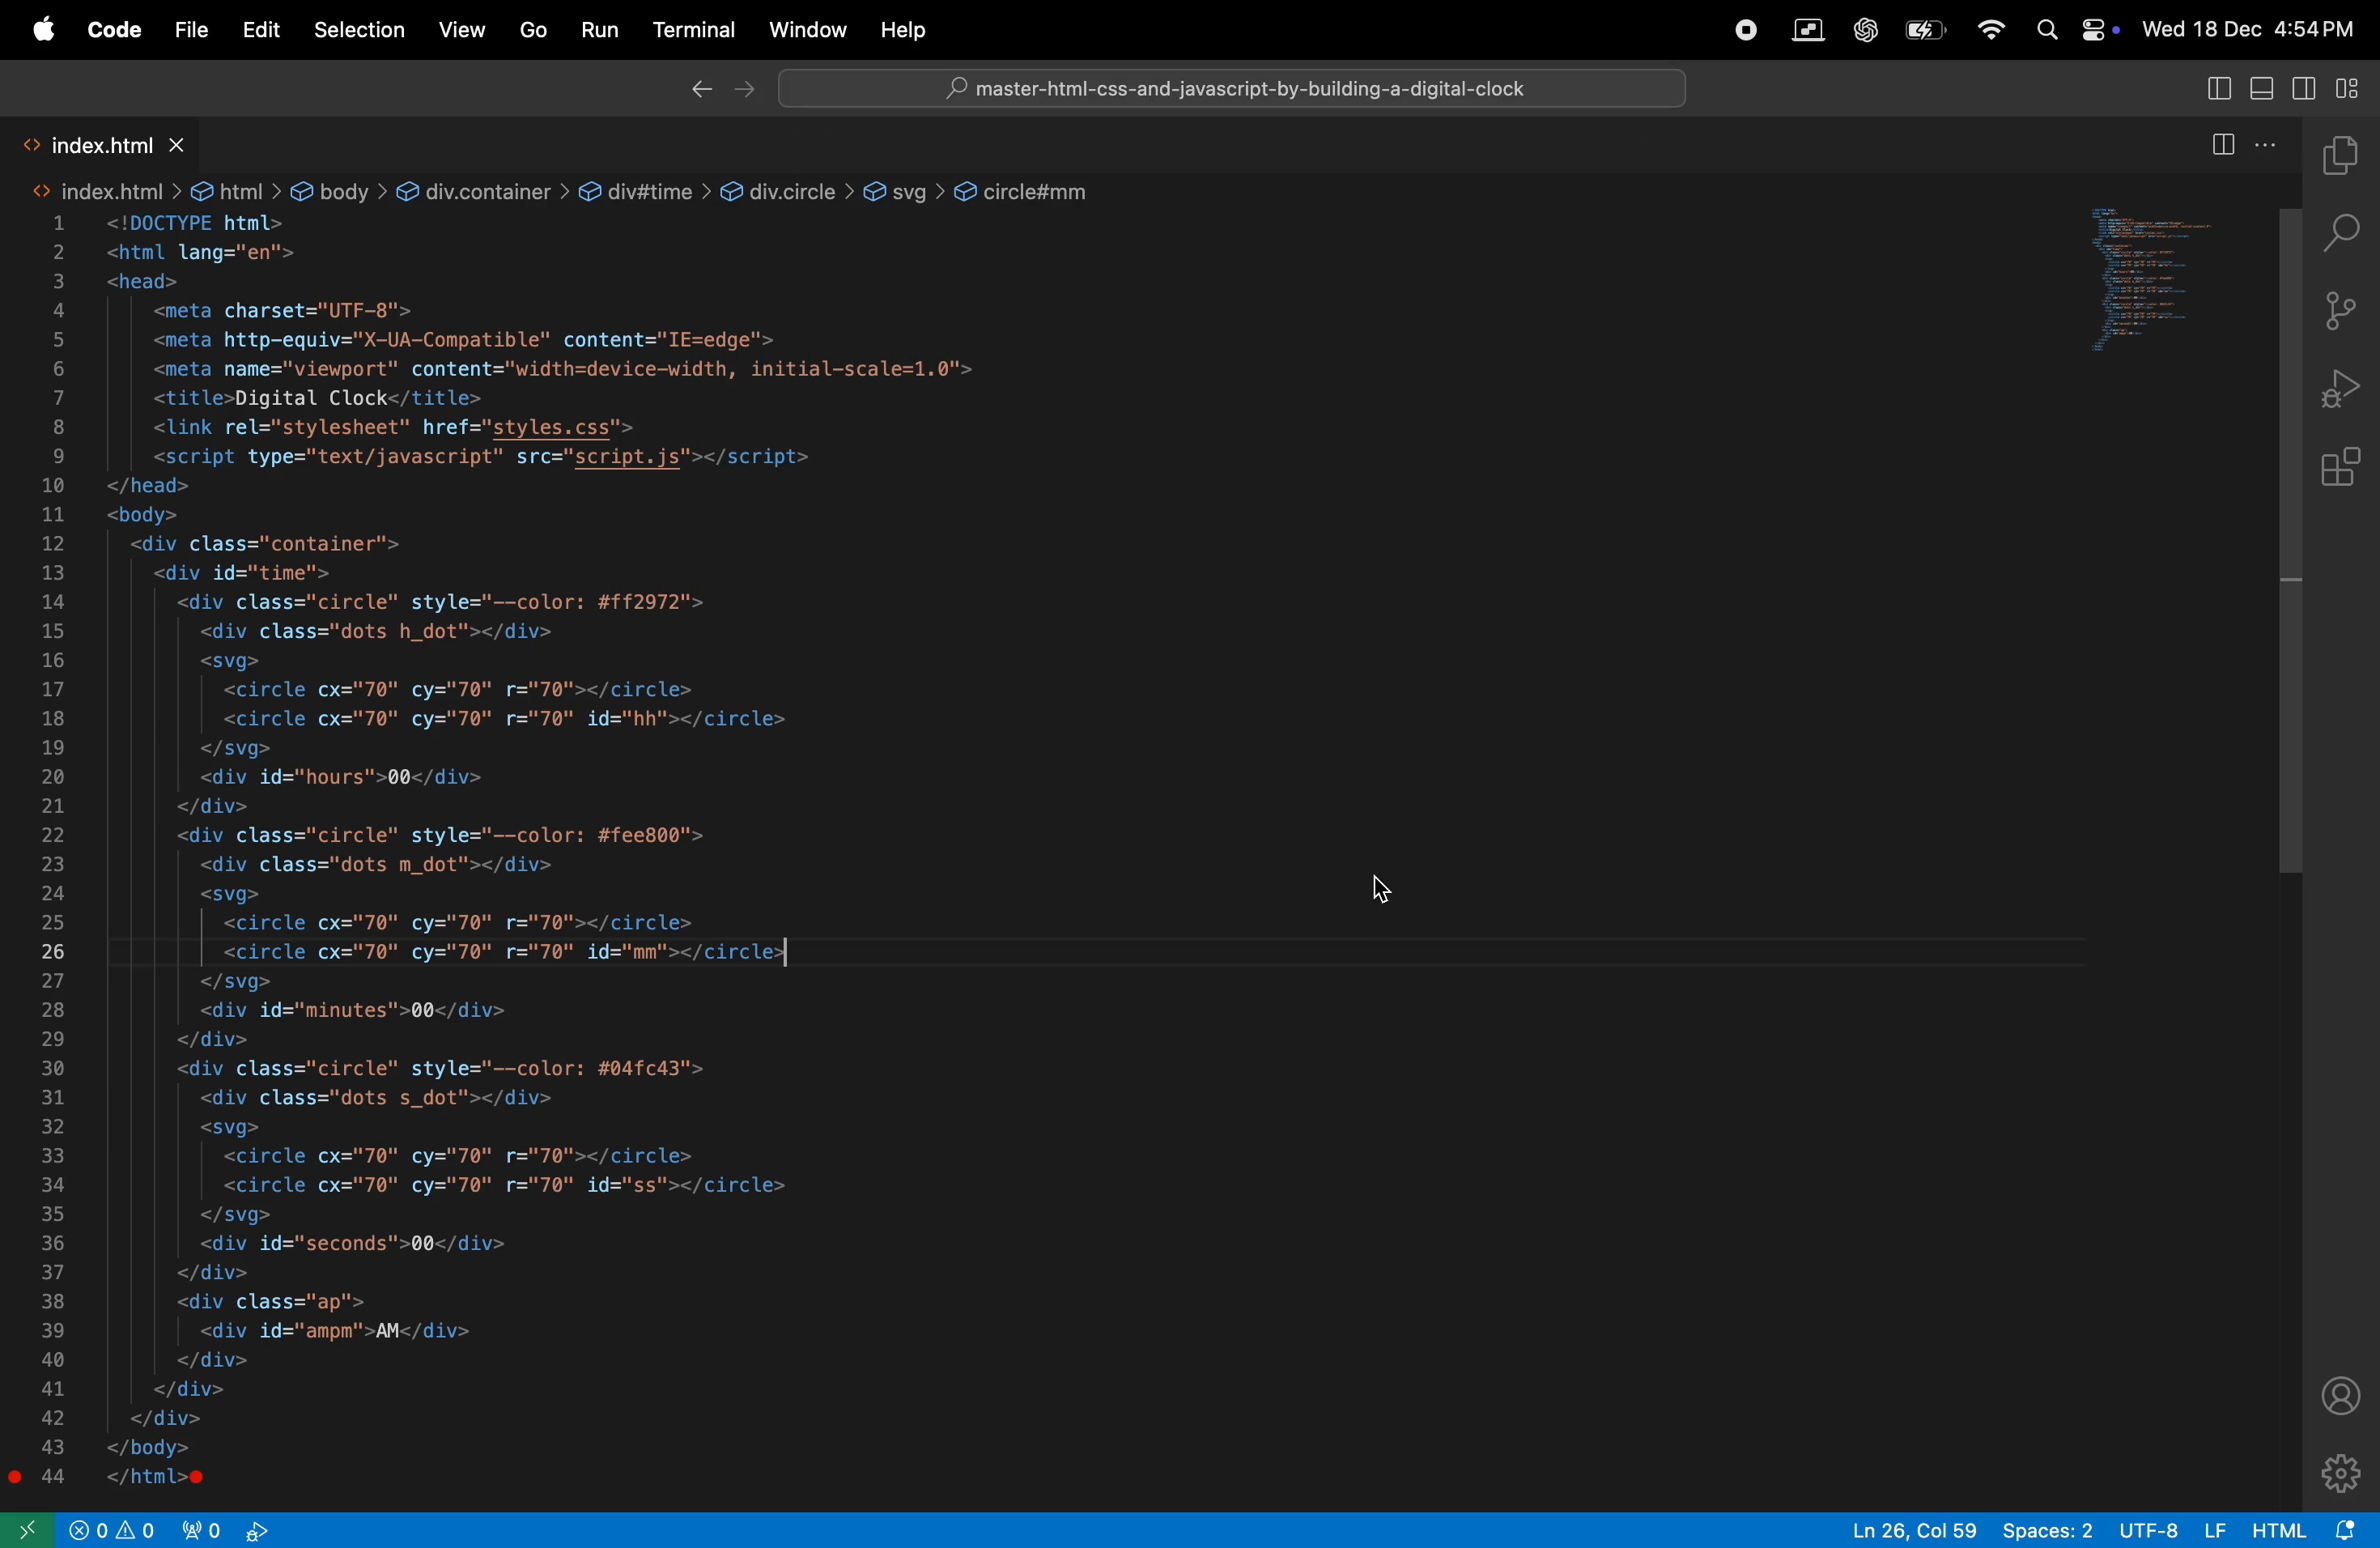 Image resolution: width=2380 pixels, height=1548 pixels. Describe the element at coordinates (598, 30) in the screenshot. I see `run` at that location.